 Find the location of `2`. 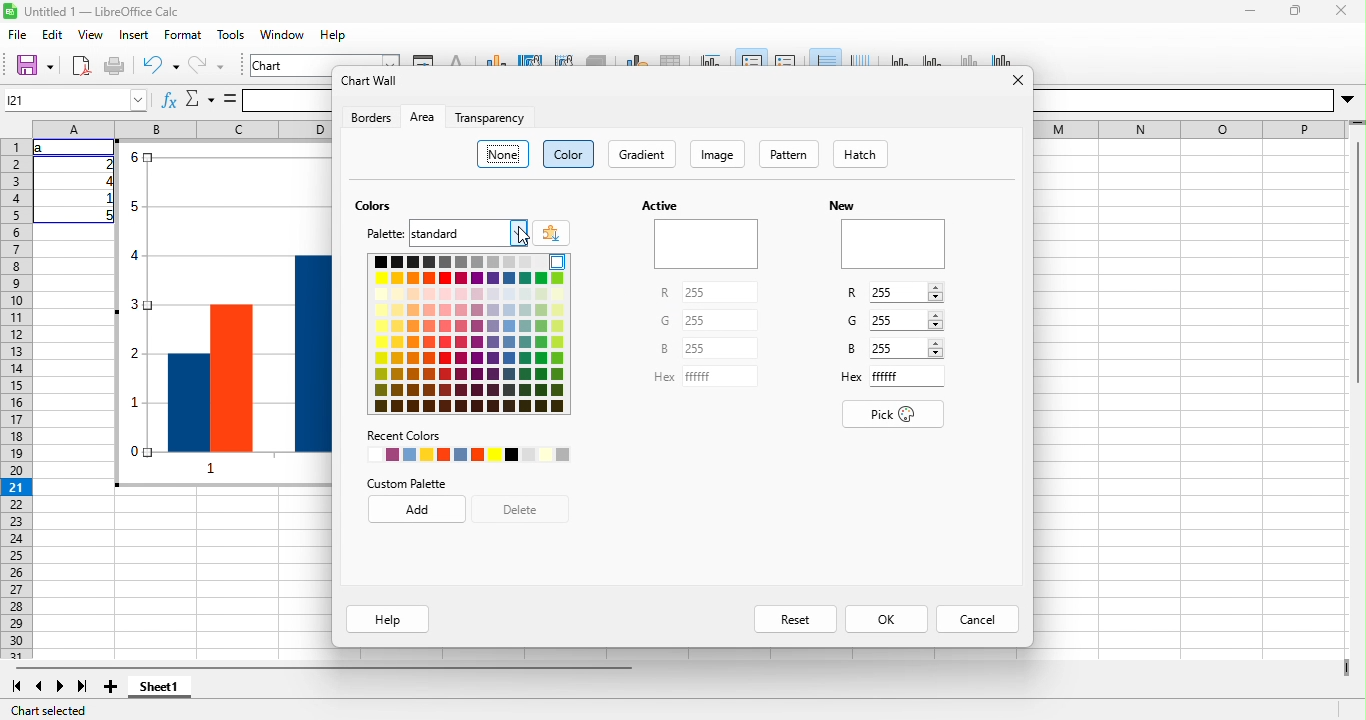

2 is located at coordinates (106, 164).